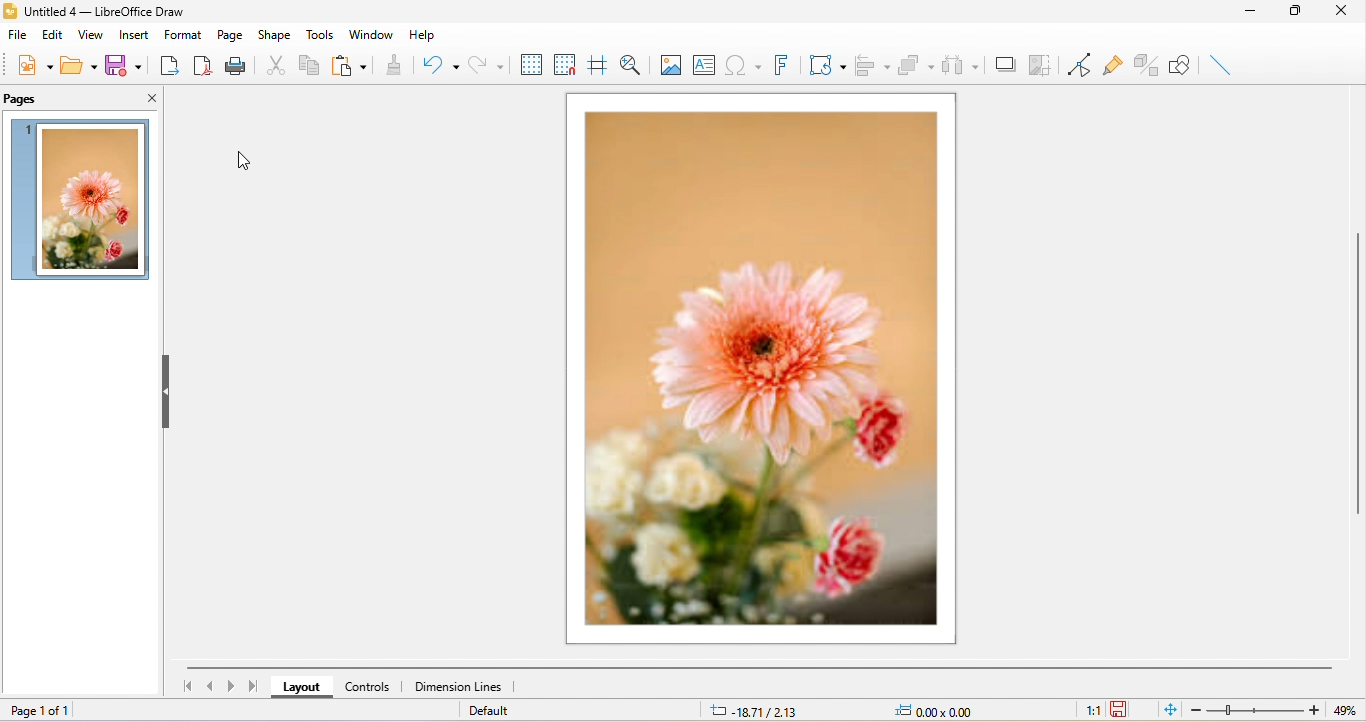 The image size is (1366, 722). What do you see at coordinates (439, 65) in the screenshot?
I see `undo` at bounding box center [439, 65].